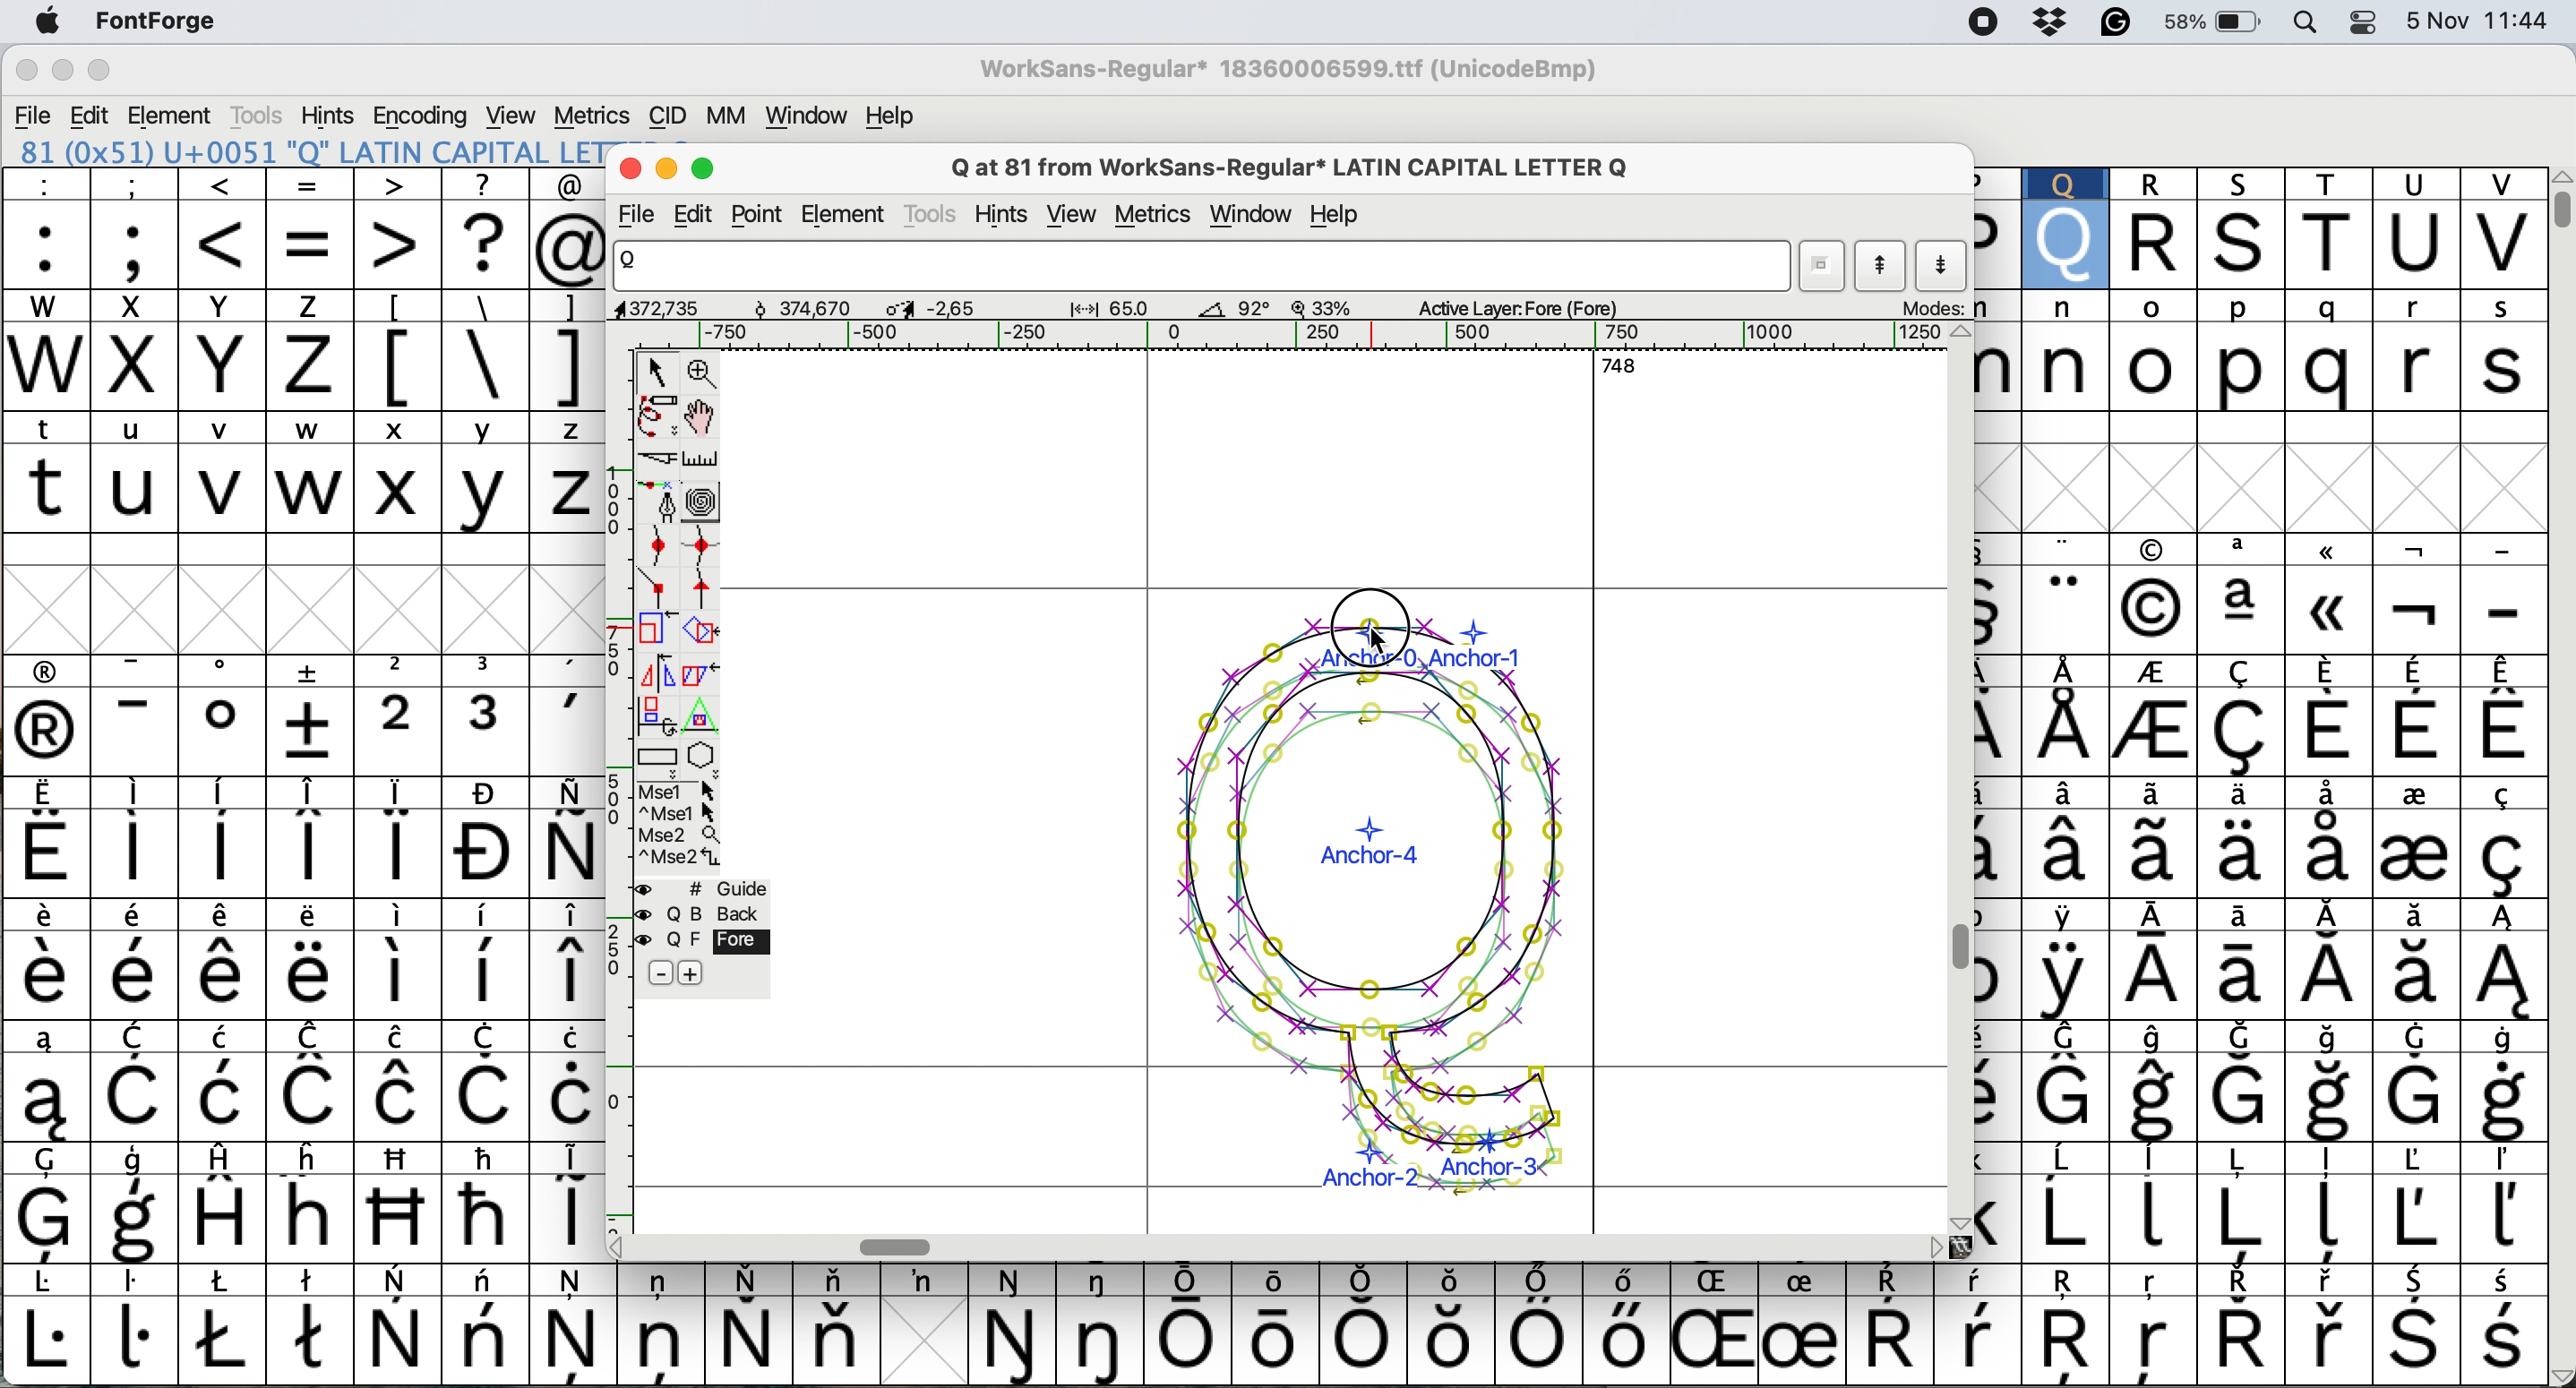  Describe the element at coordinates (704, 214) in the screenshot. I see `edit` at that location.